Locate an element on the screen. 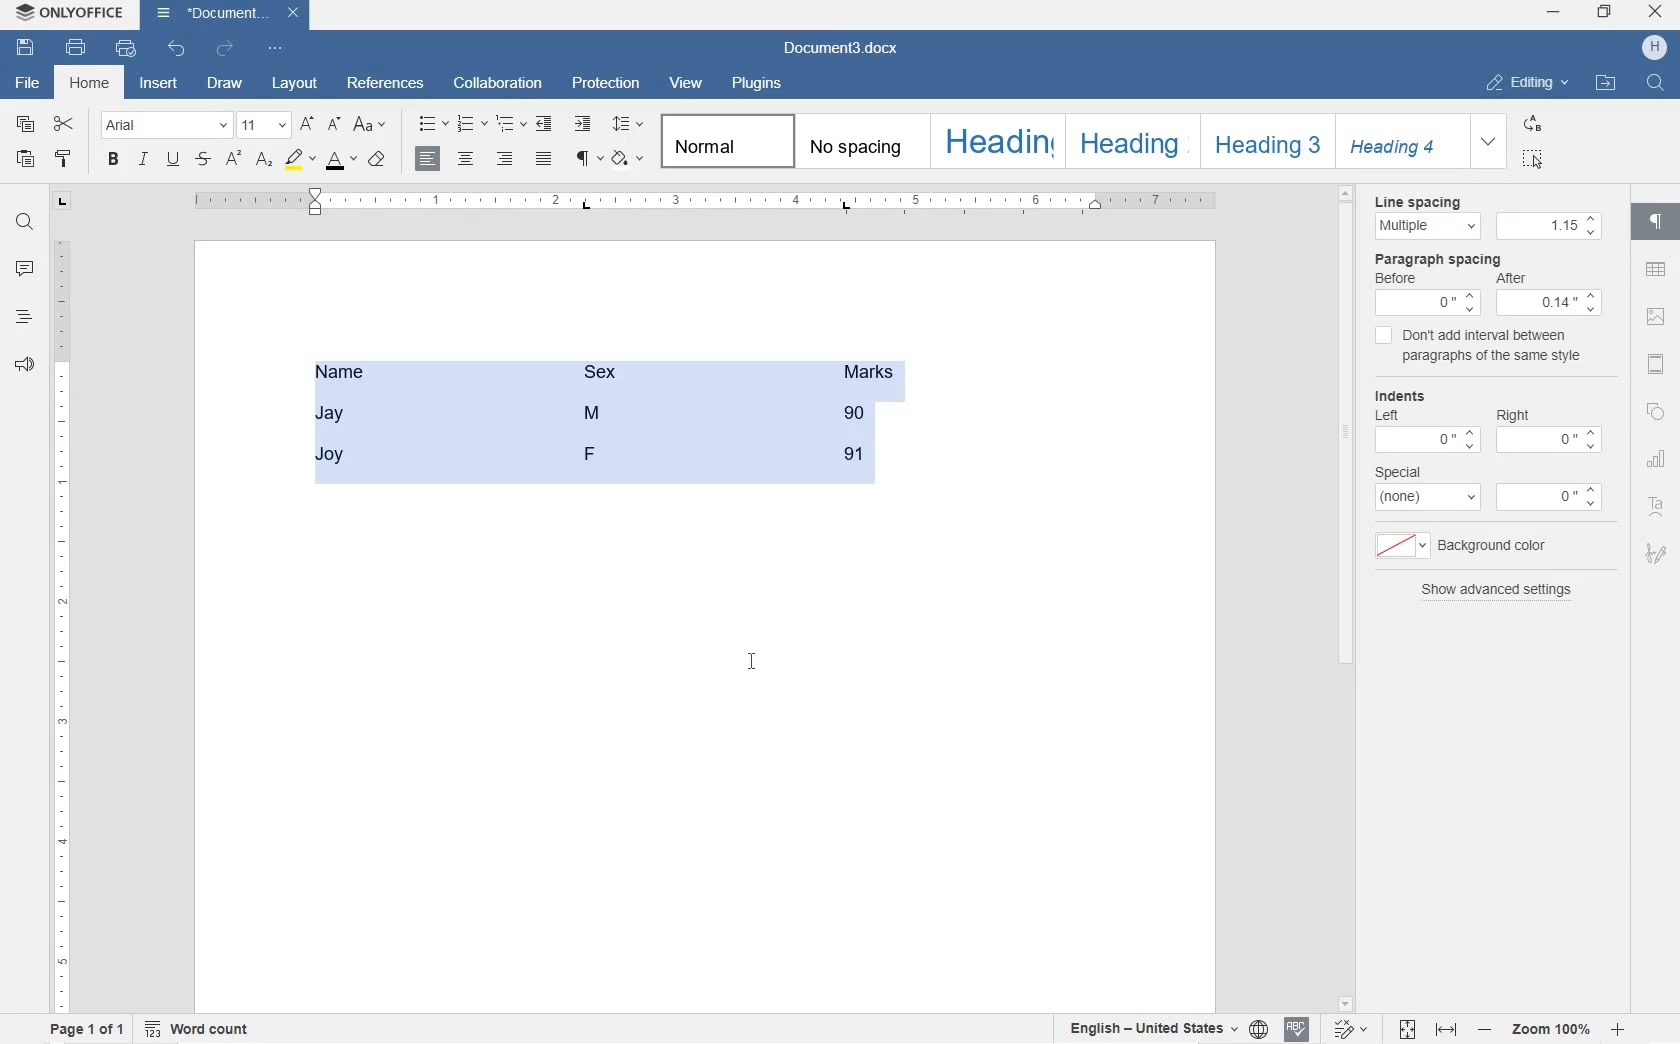 The image size is (1680, 1044). LAYOUT is located at coordinates (292, 84).